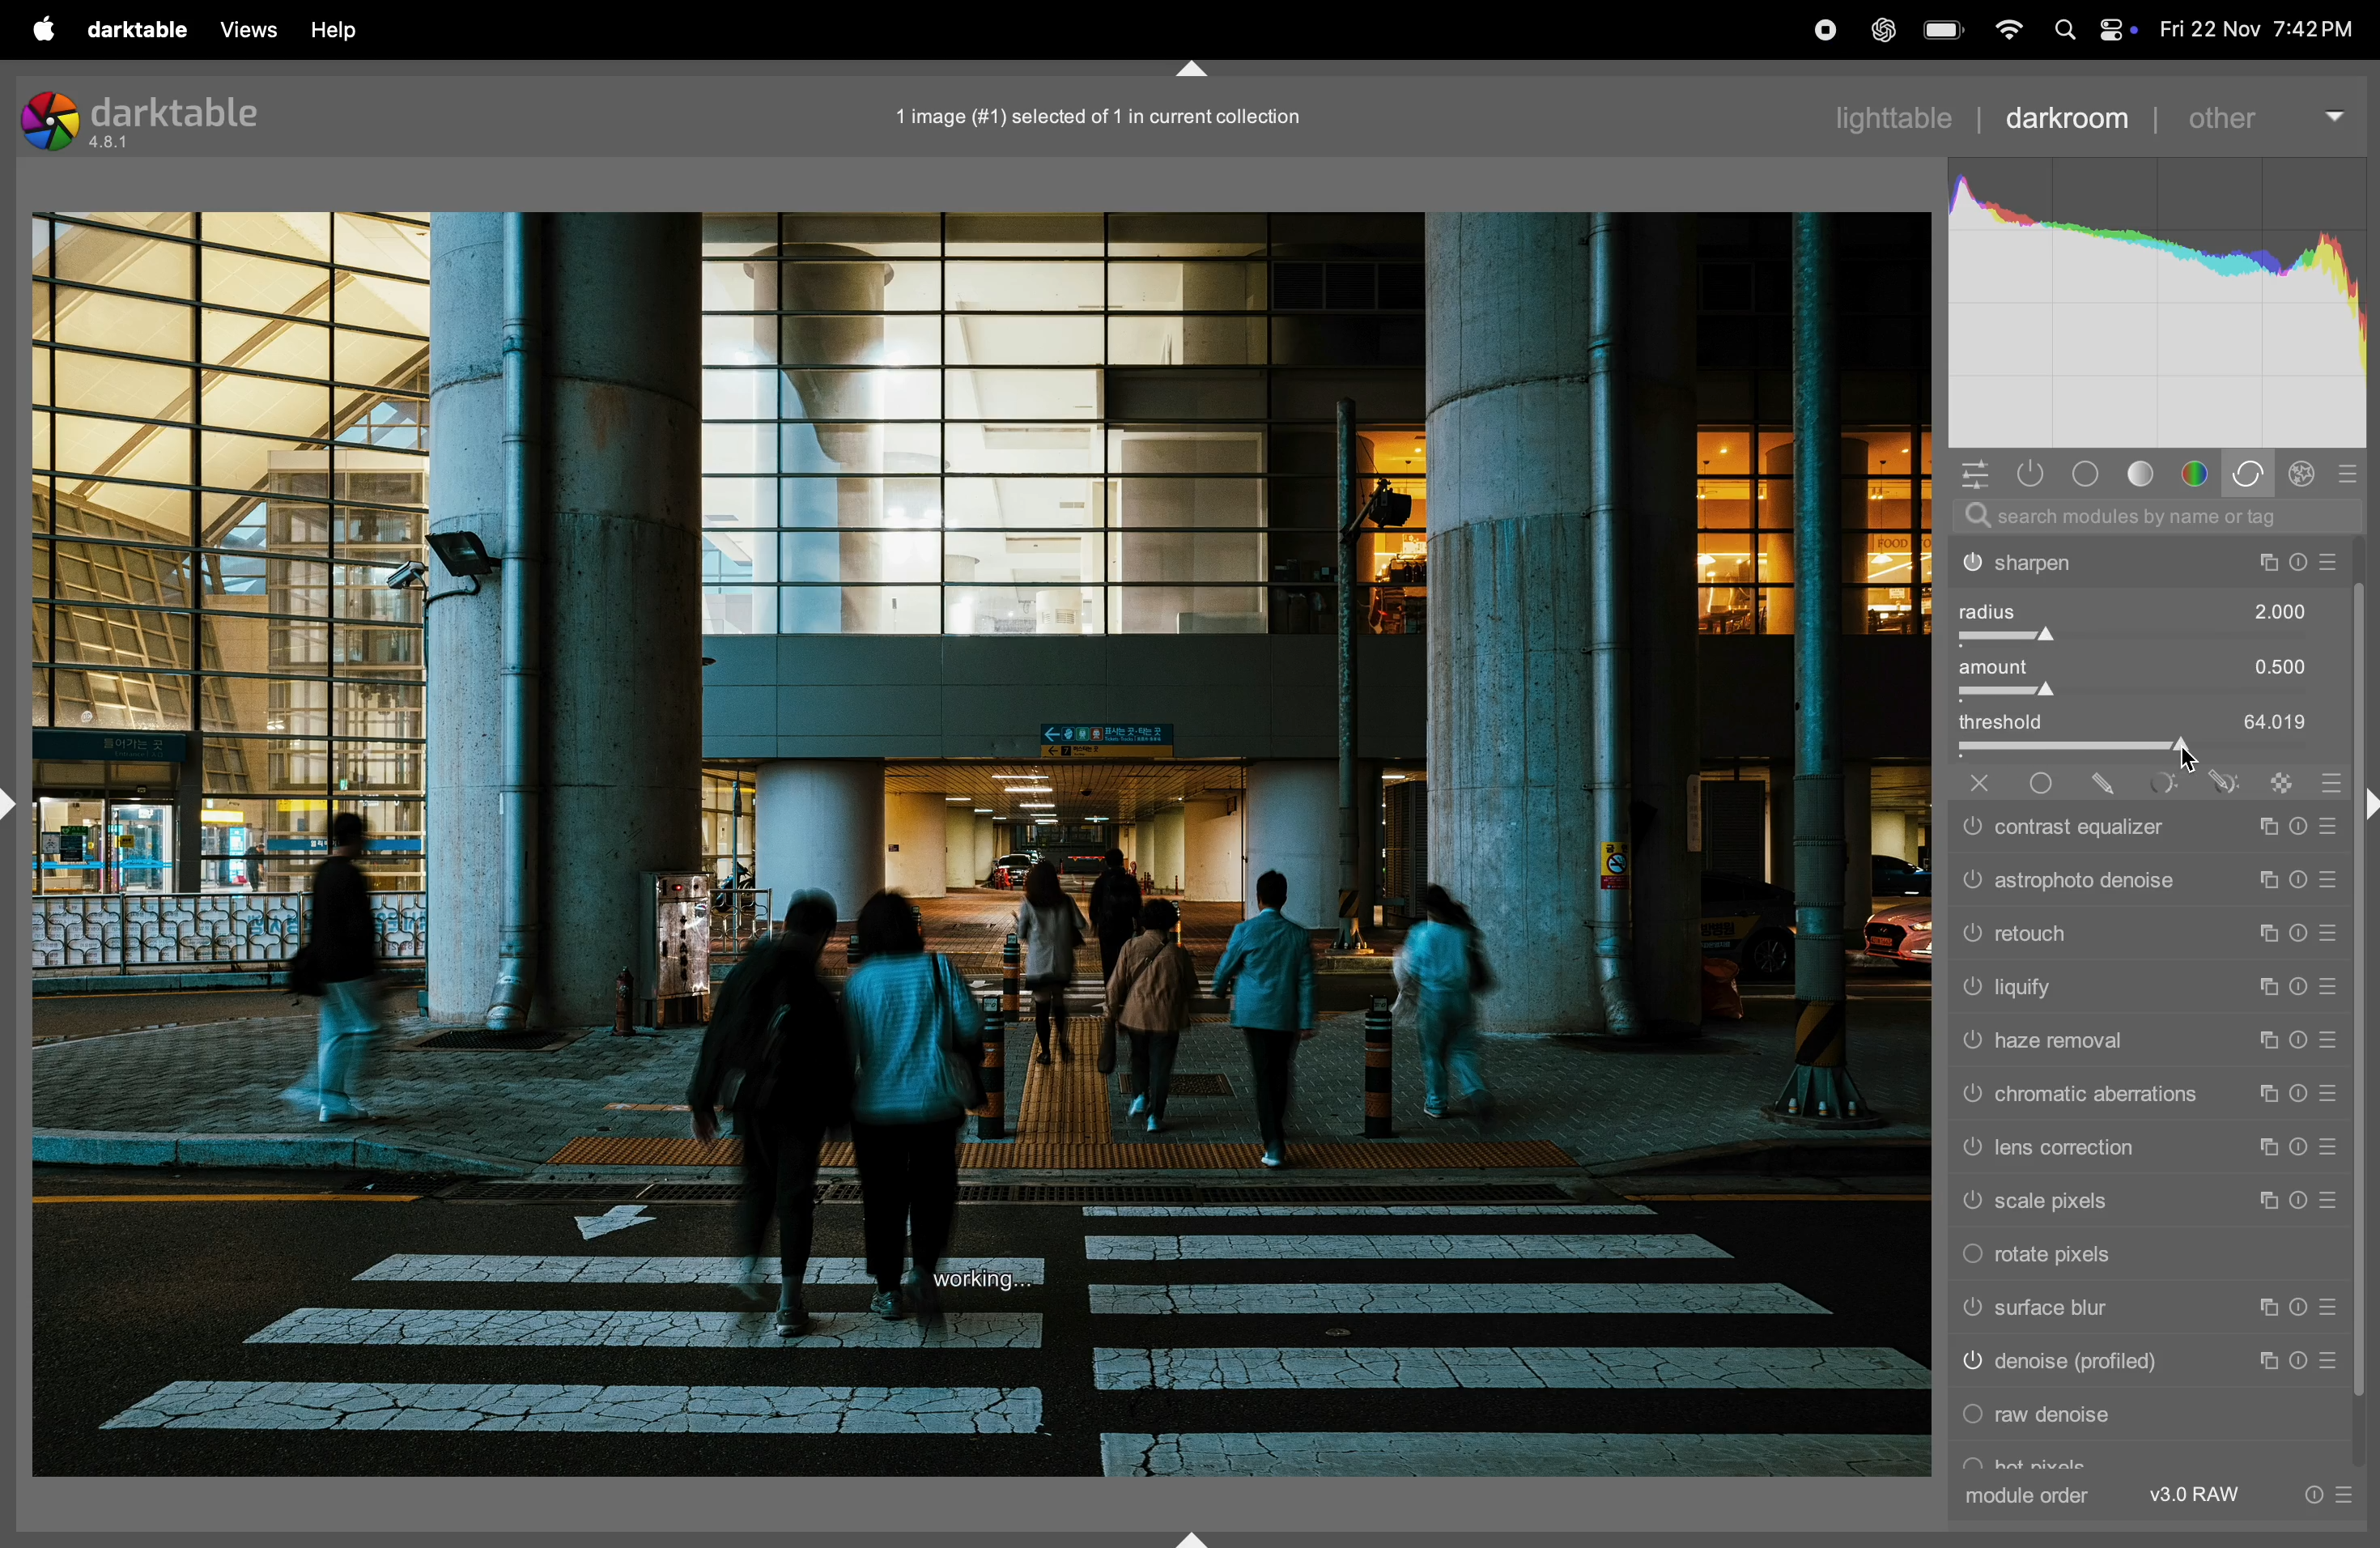  I want to click on correct, so click(2251, 473).